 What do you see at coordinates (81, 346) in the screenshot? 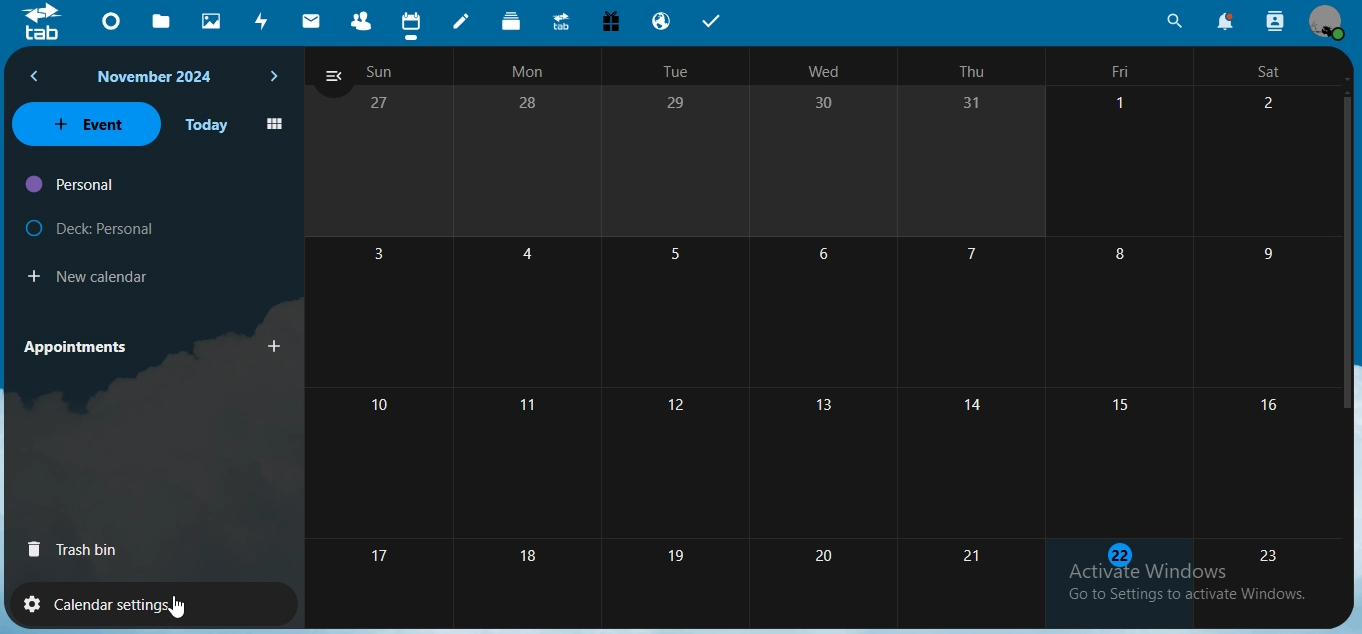
I see `appointments` at bounding box center [81, 346].